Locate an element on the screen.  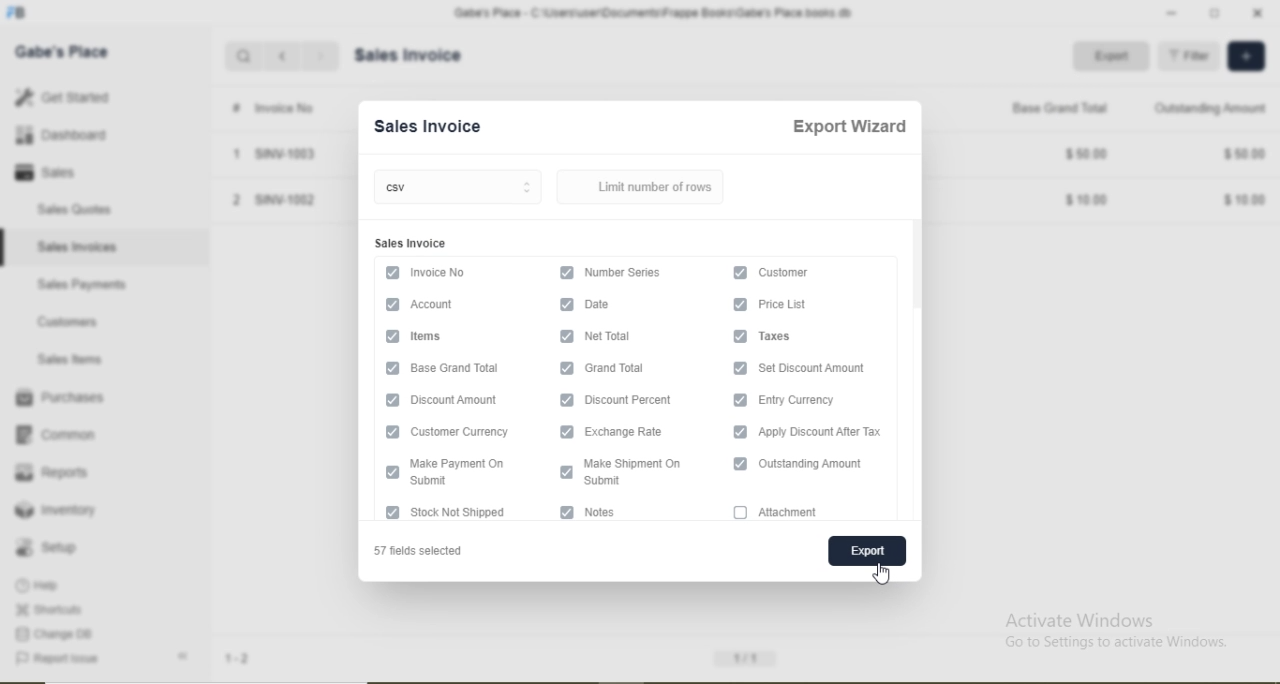
Sales Payments is located at coordinates (80, 284).